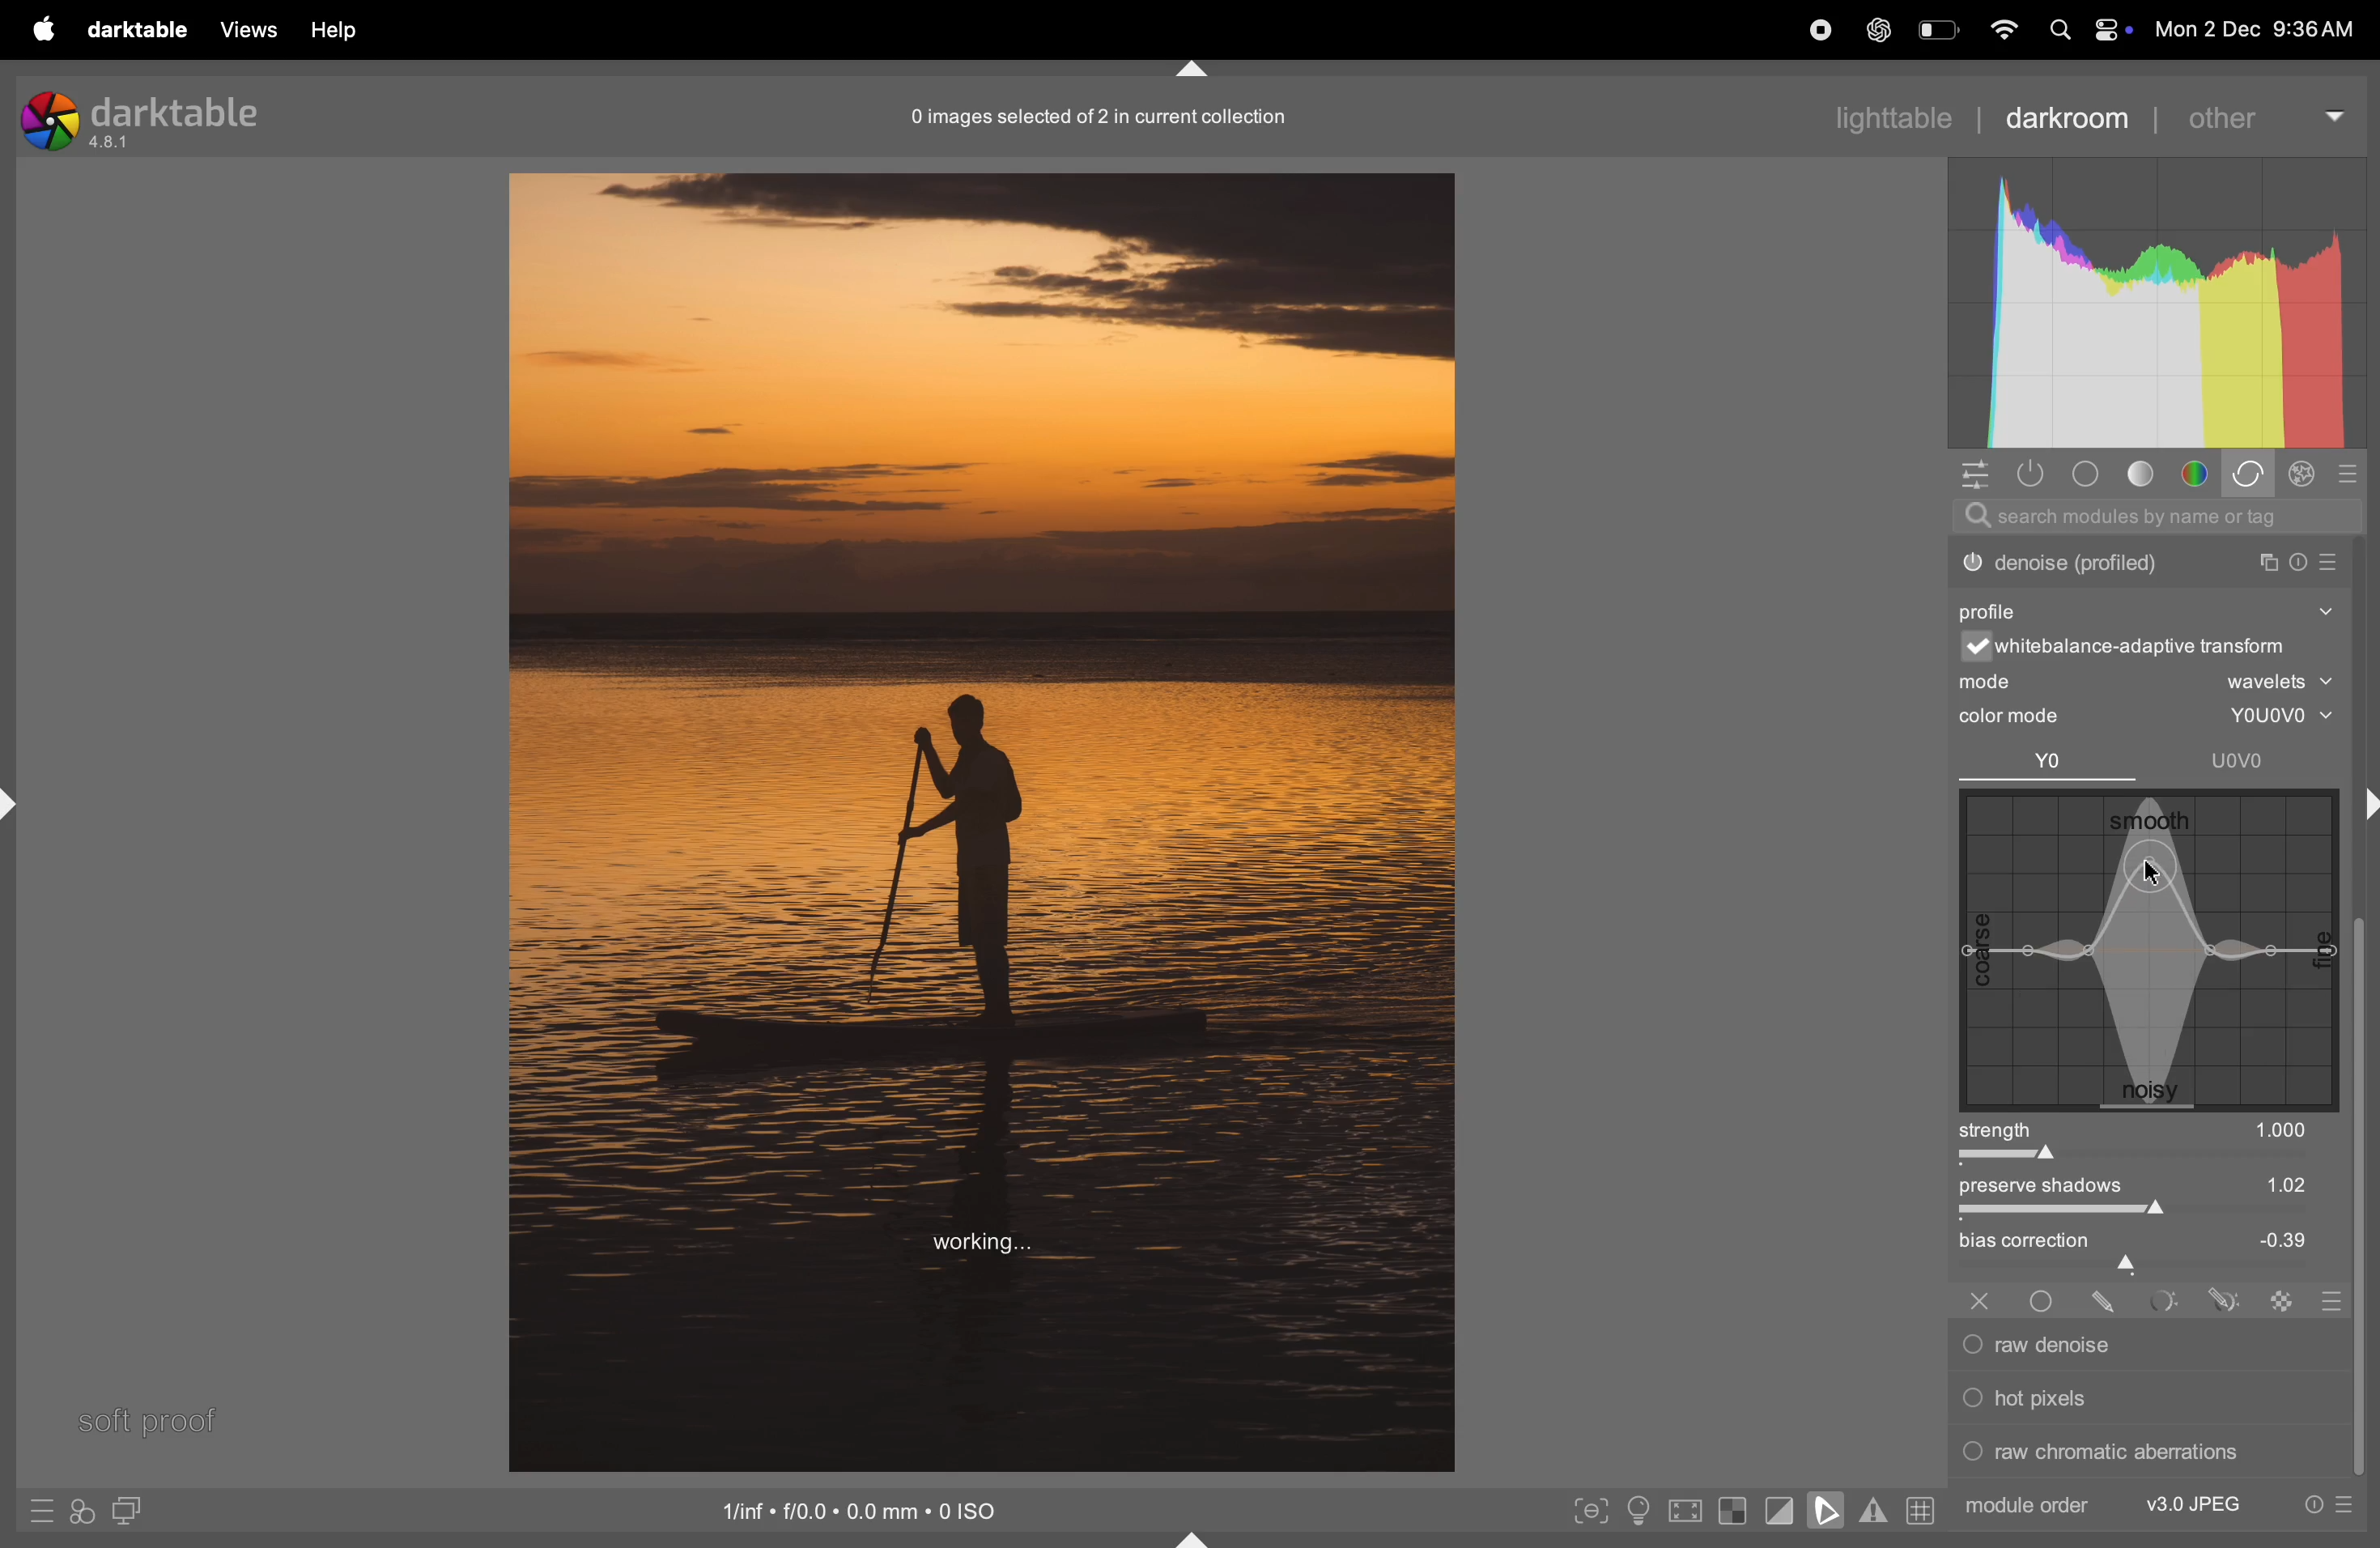 The image size is (2380, 1548). What do you see at coordinates (2148, 559) in the screenshot?
I see `dither or posterize` at bounding box center [2148, 559].